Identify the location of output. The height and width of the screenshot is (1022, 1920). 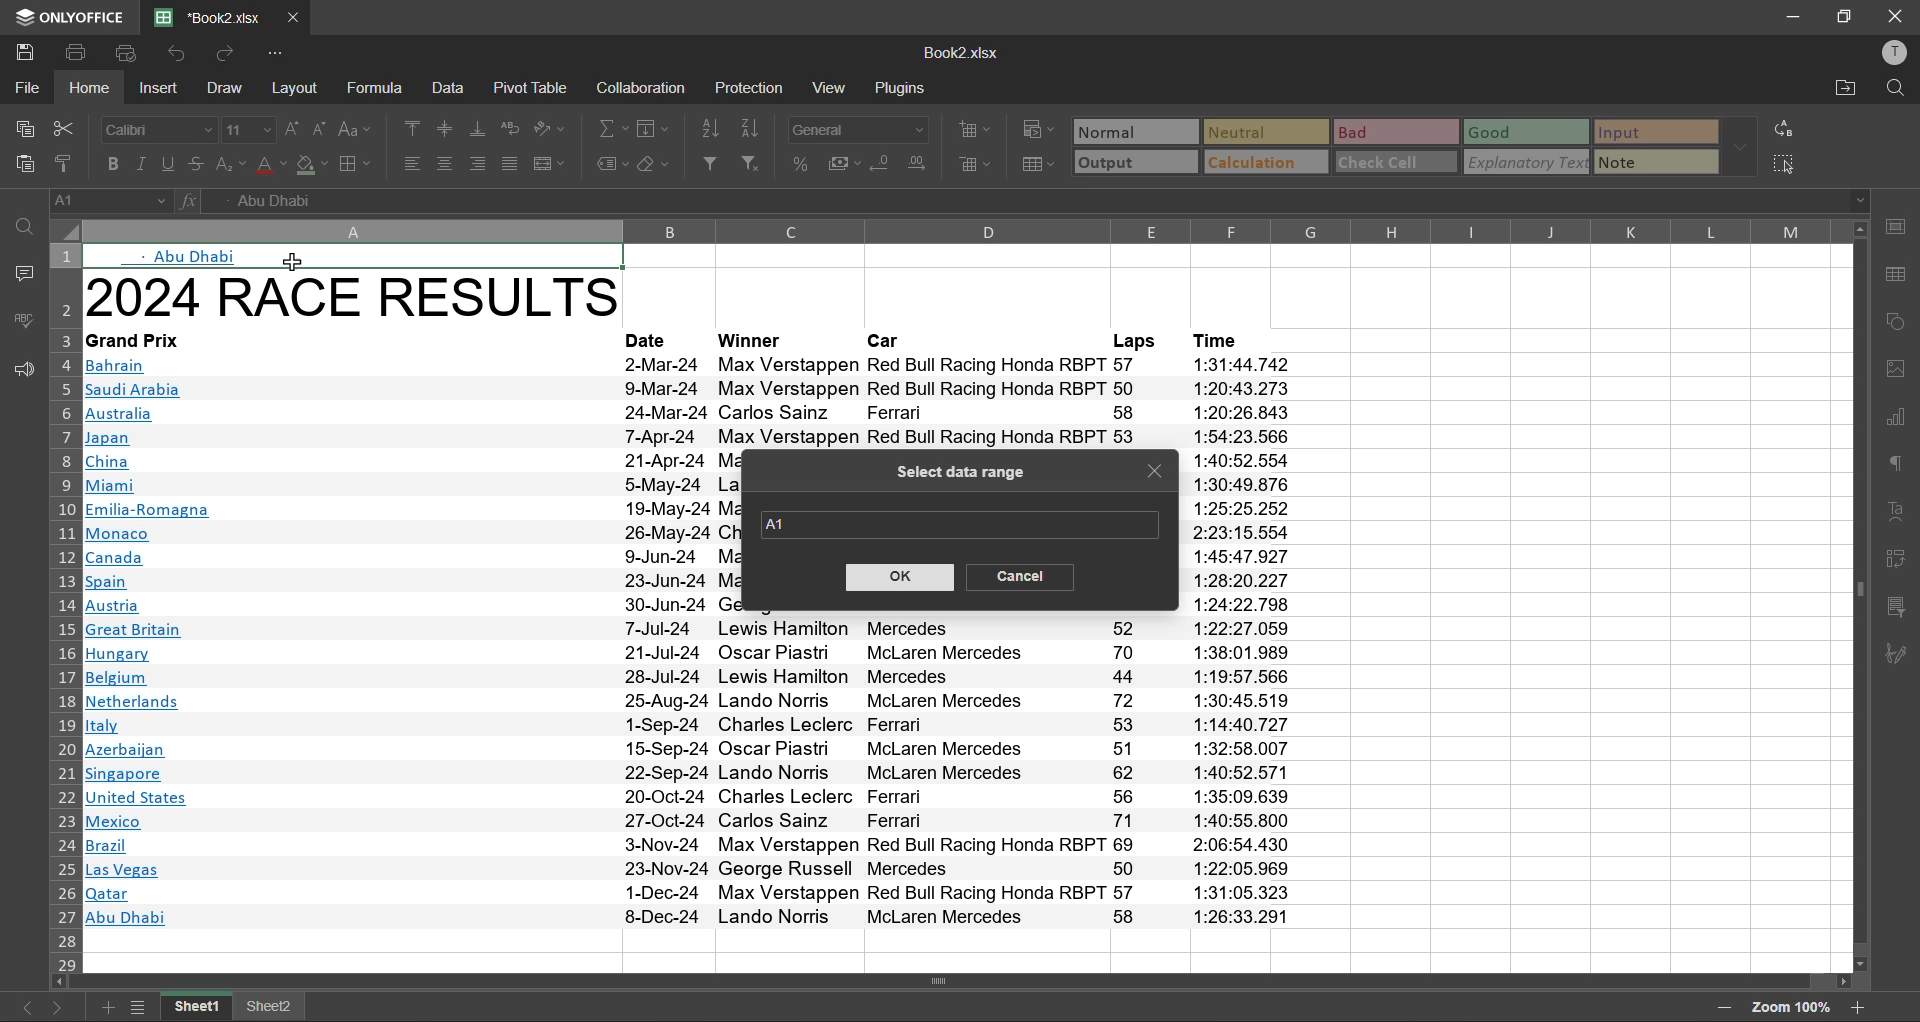
(1135, 162).